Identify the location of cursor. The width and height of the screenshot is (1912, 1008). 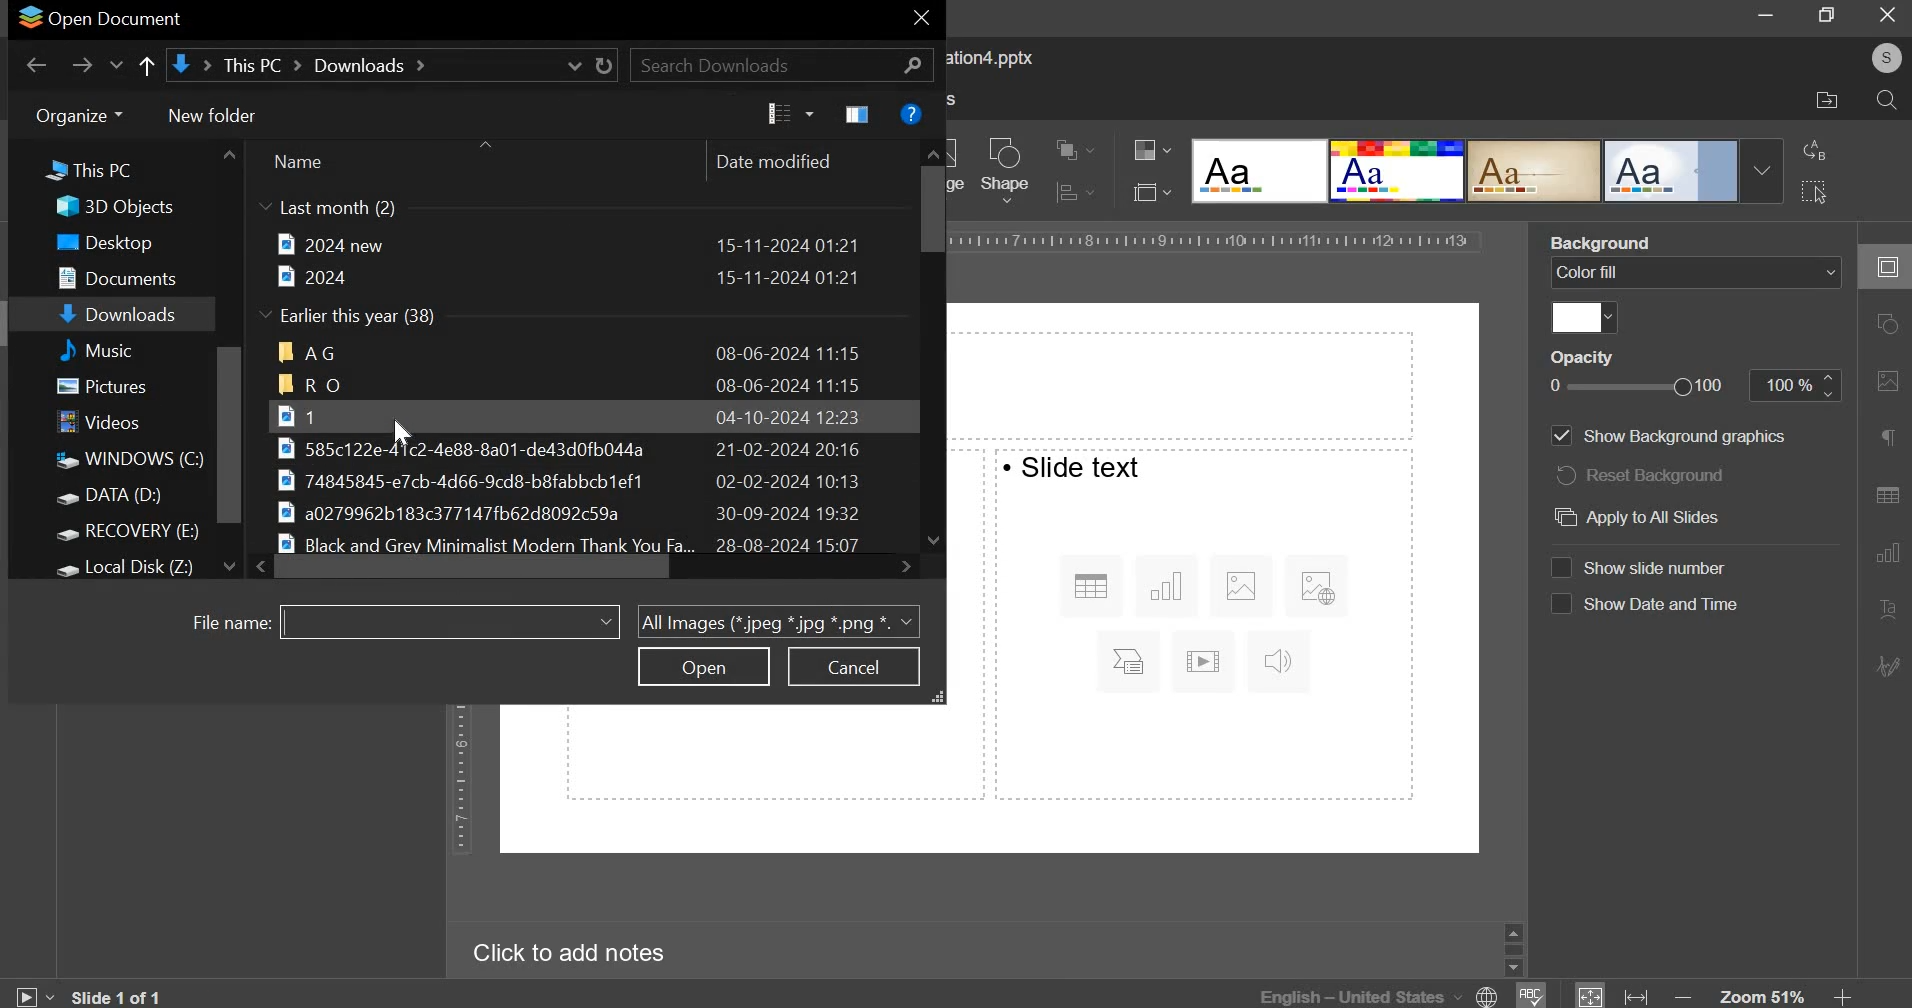
(408, 433).